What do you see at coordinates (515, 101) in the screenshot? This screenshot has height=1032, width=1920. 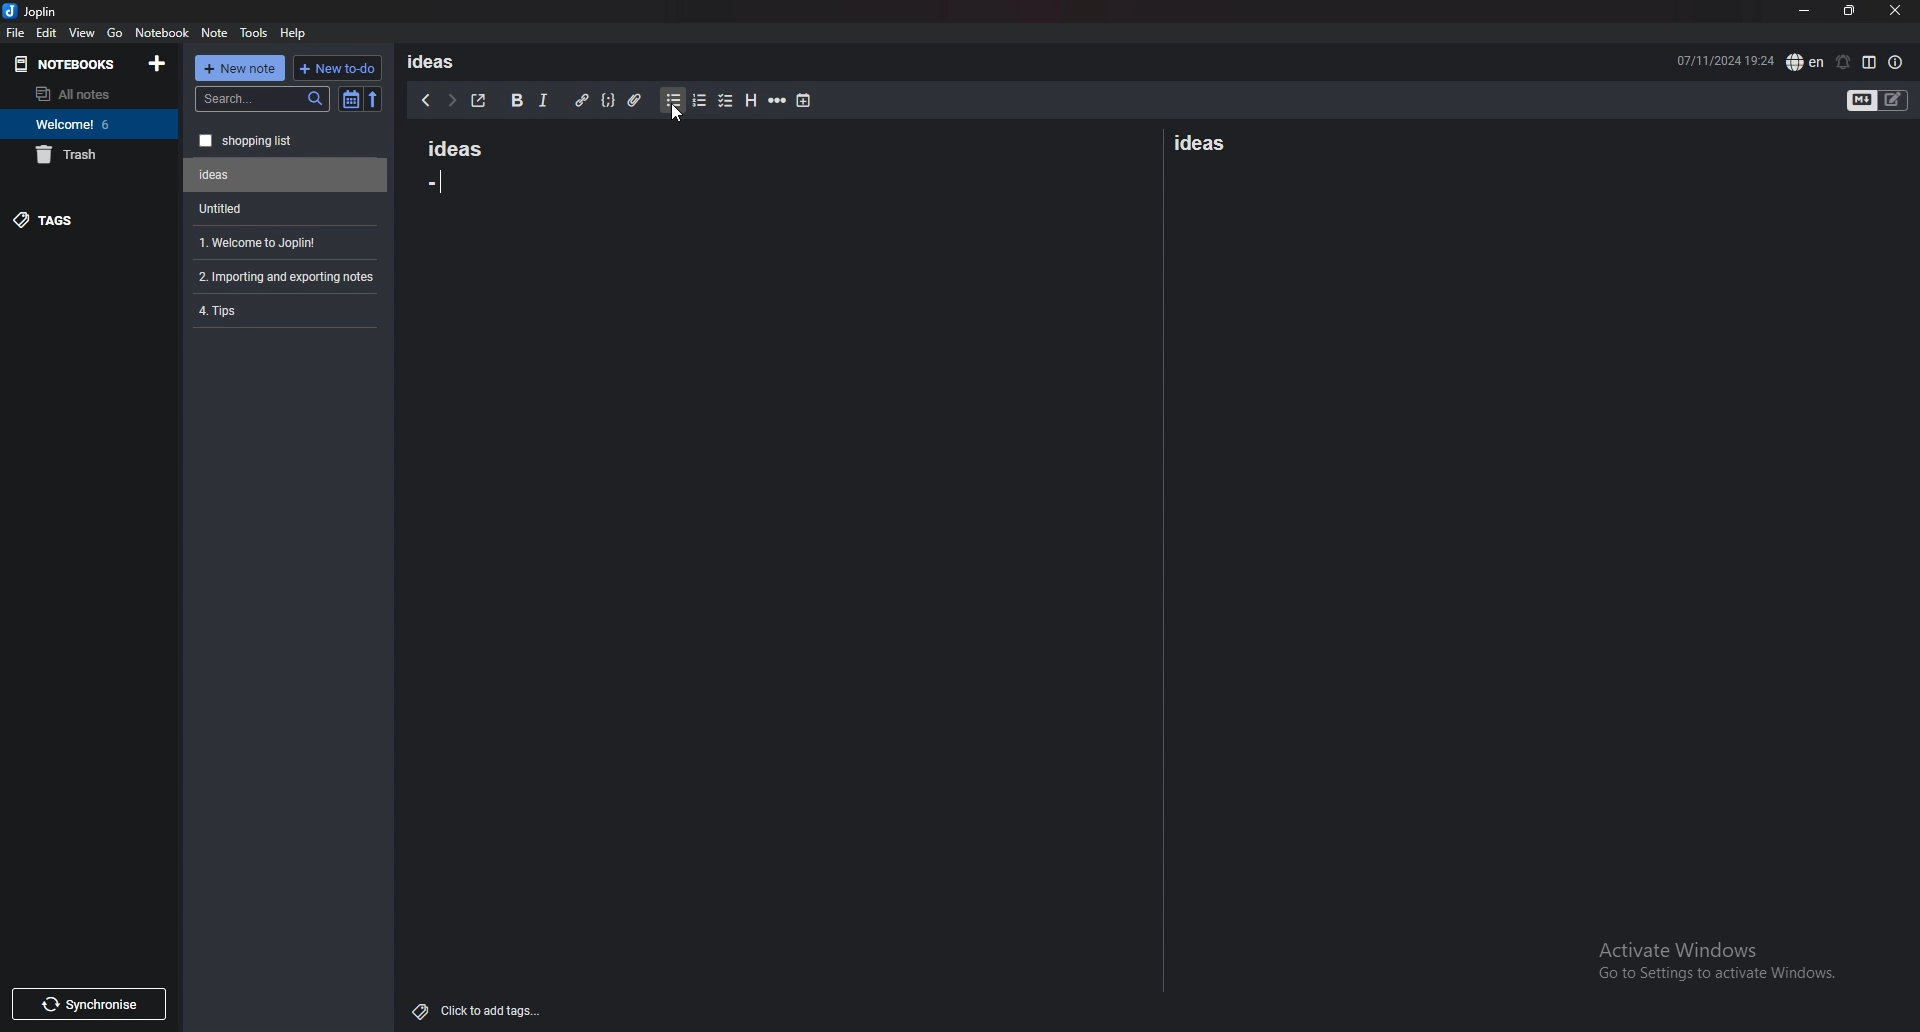 I see `bold` at bounding box center [515, 101].